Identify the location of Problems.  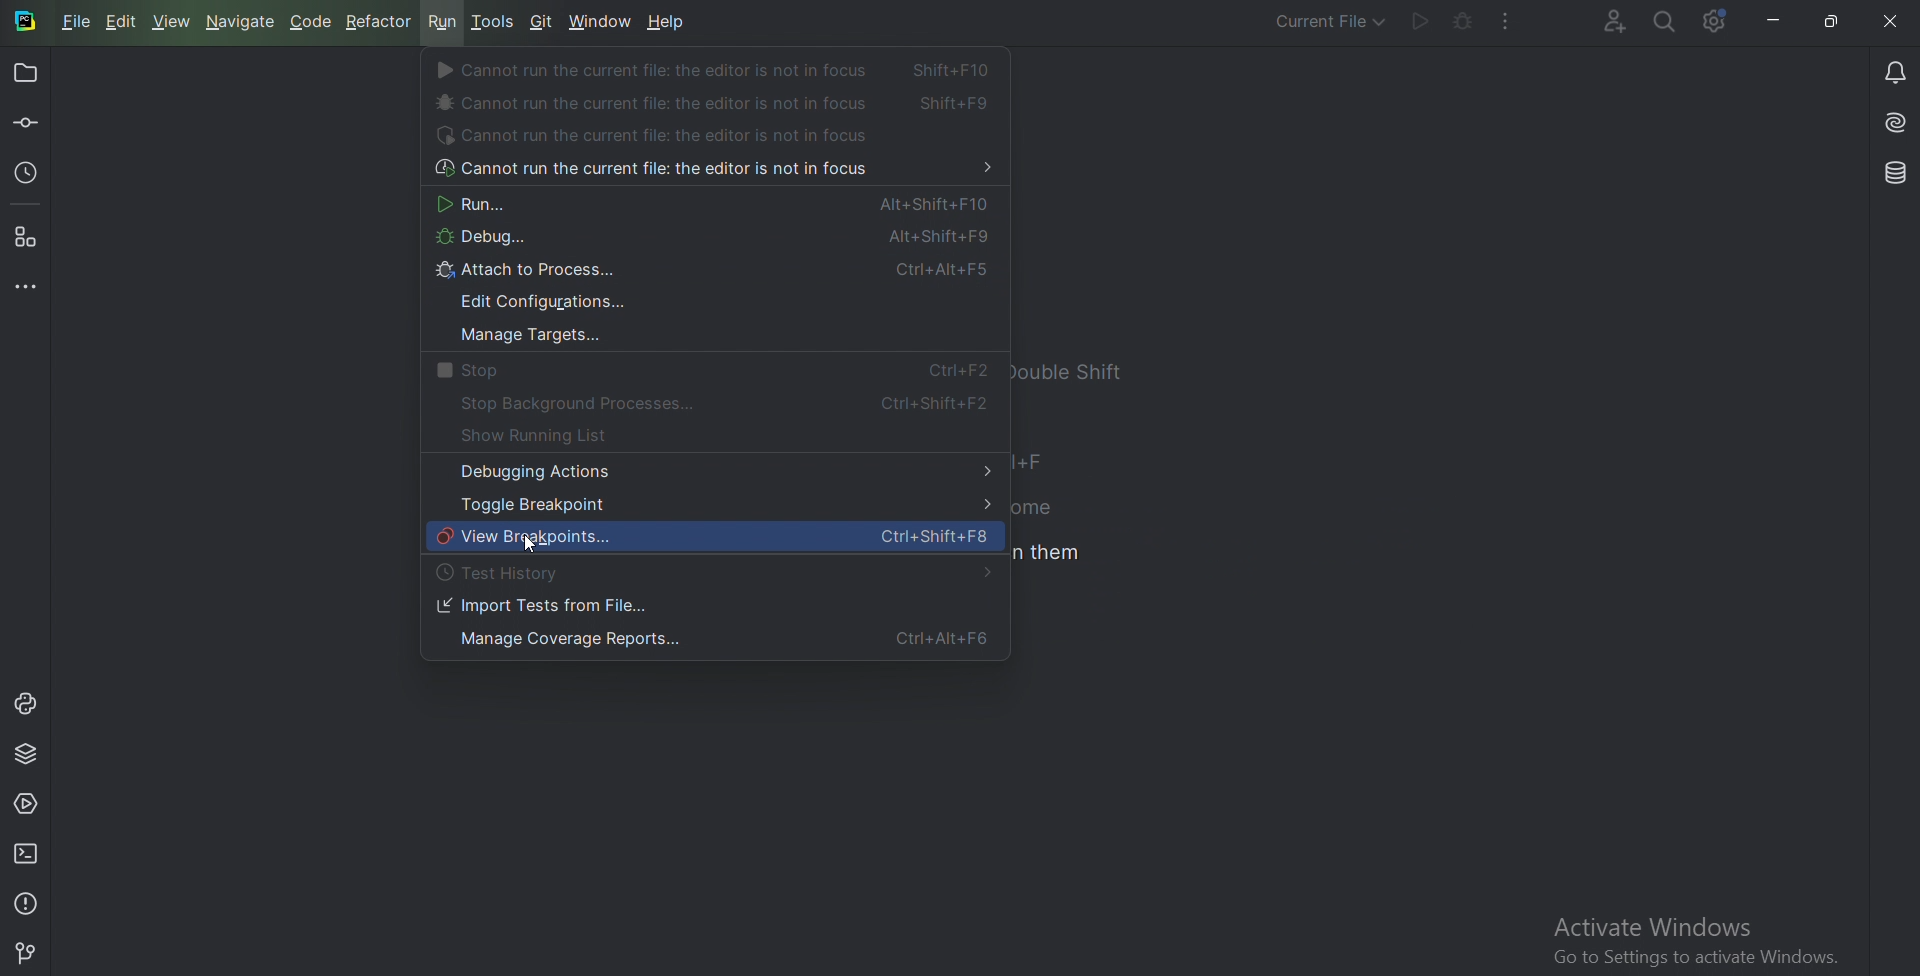
(28, 901).